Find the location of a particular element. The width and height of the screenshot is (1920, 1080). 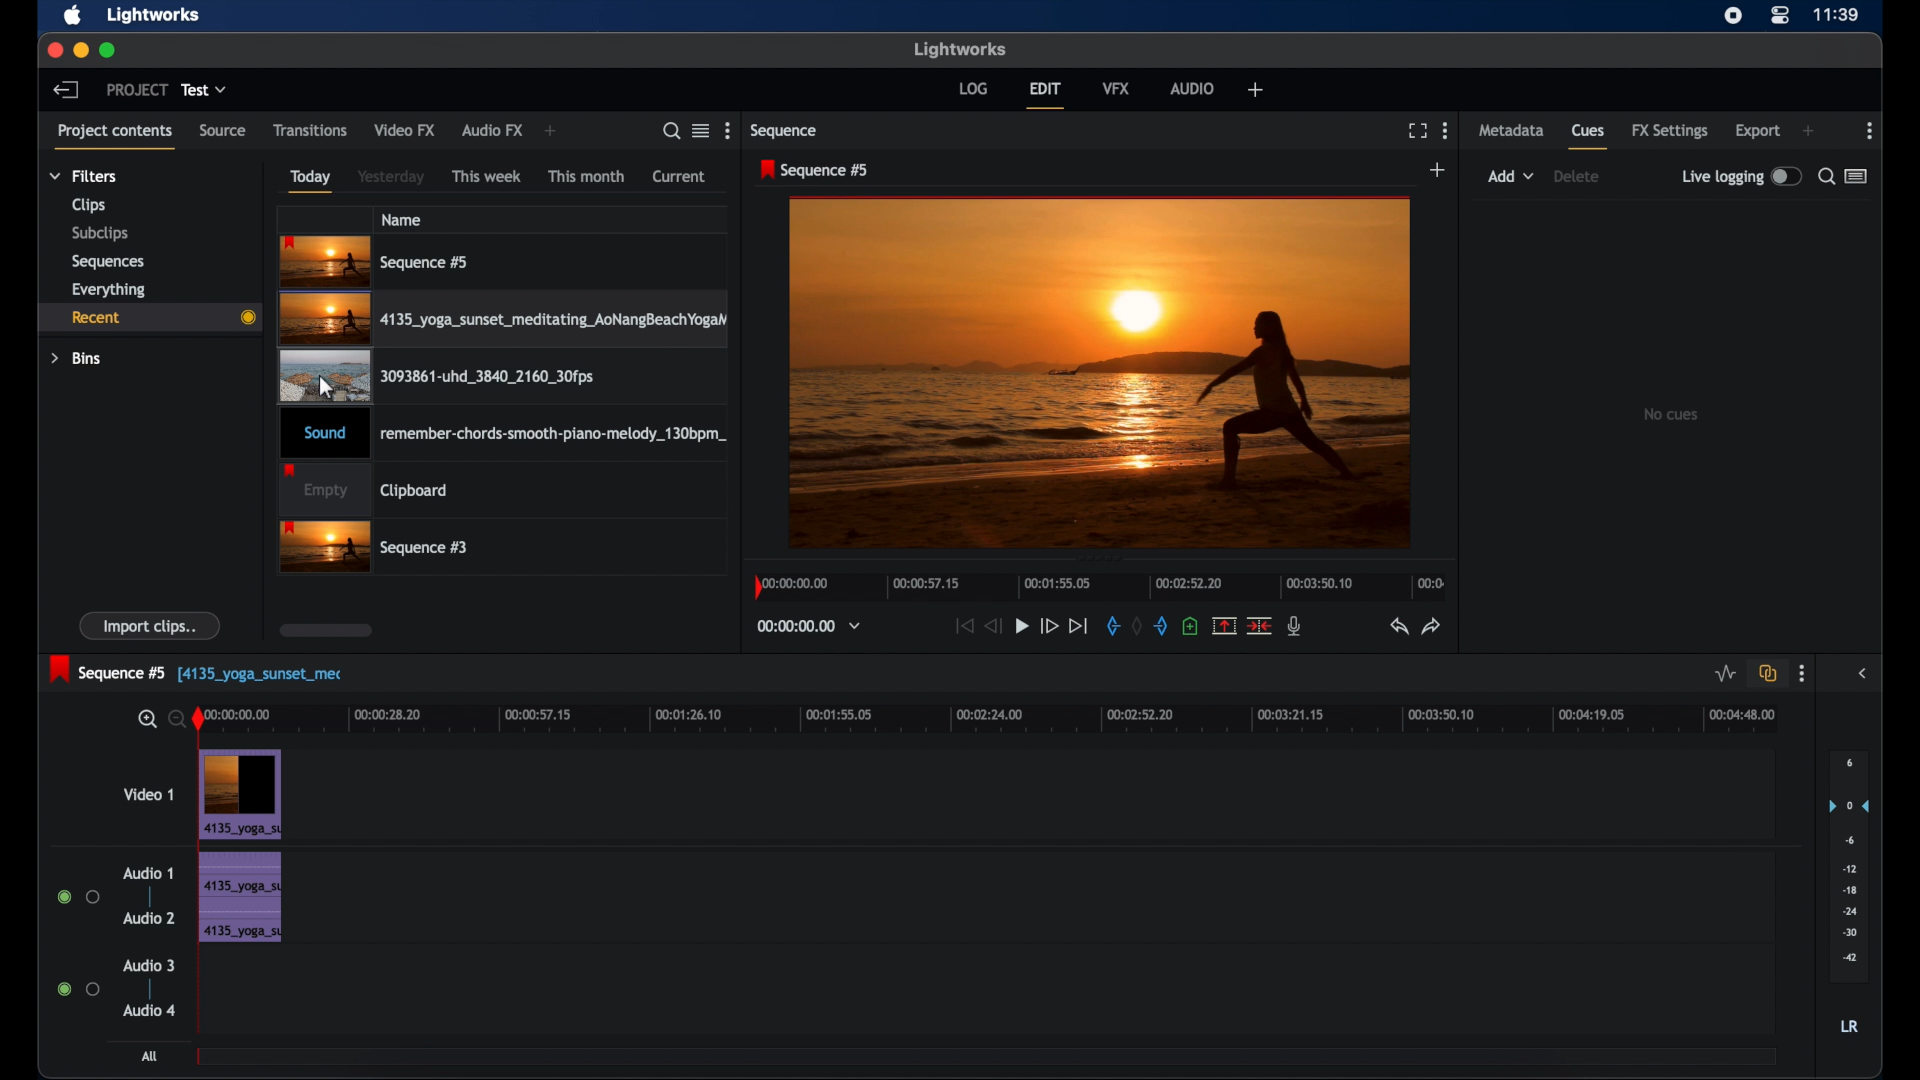

clear marks is located at coordinates (1135, 625).